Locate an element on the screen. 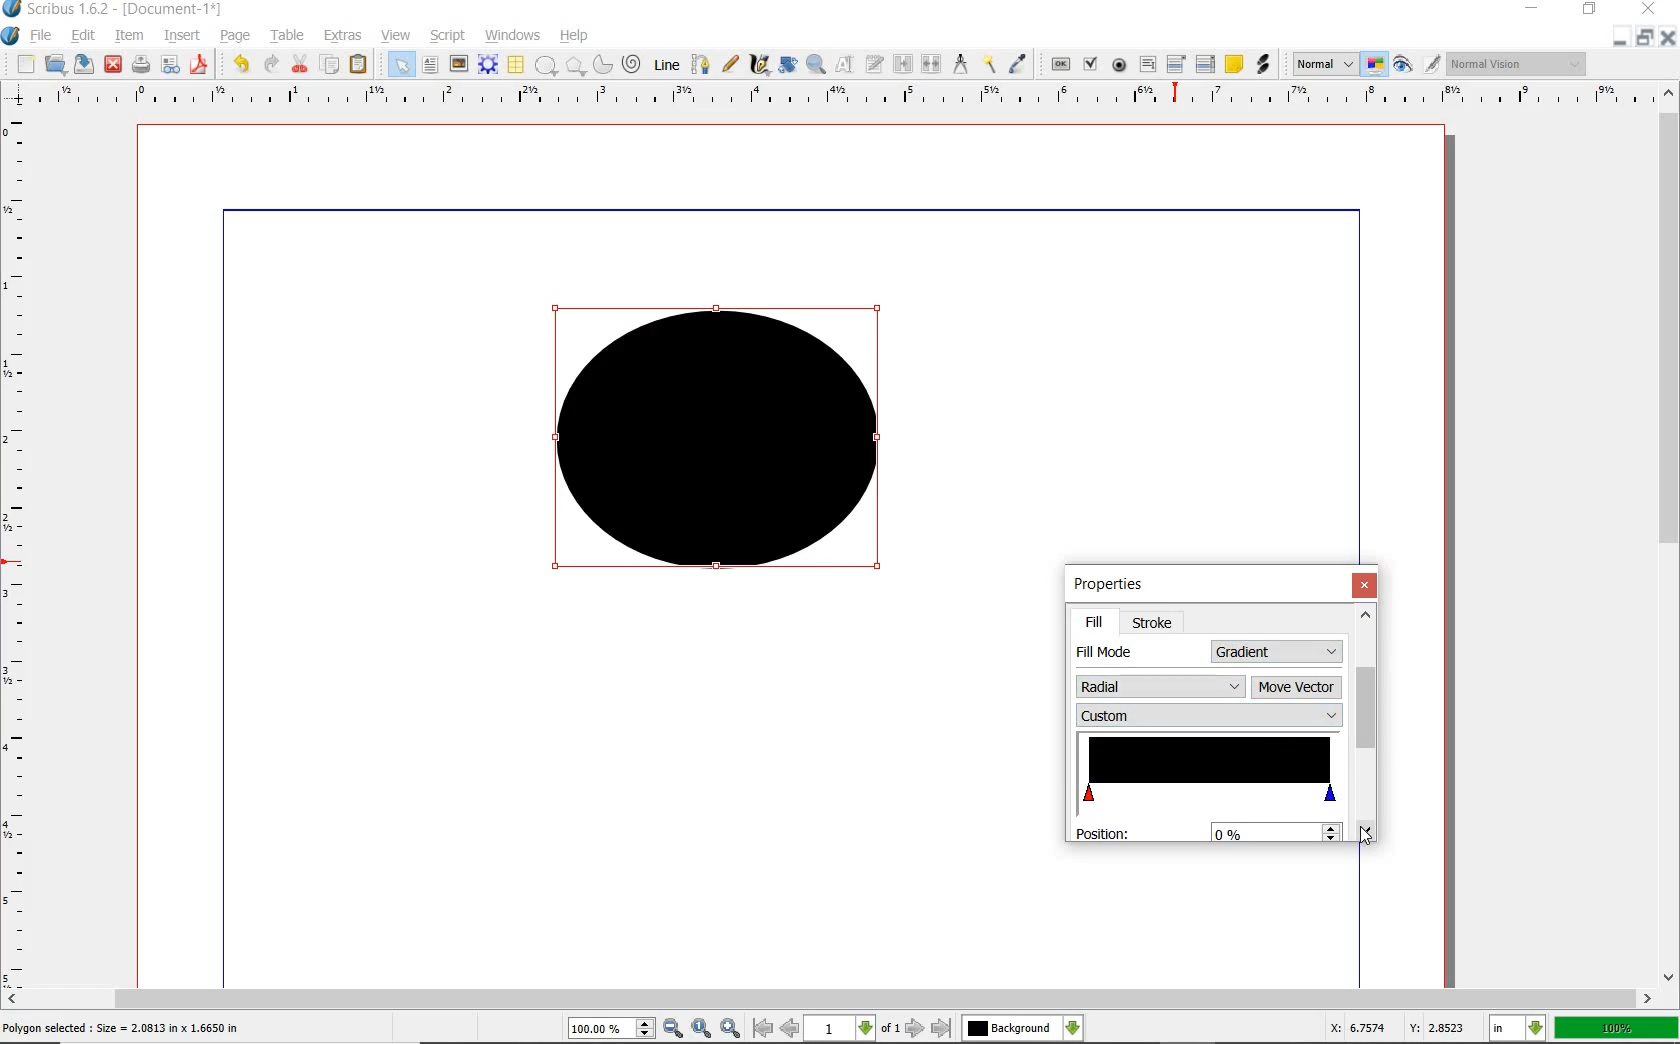 This screenshot has width=1680, height=1044. stroke is located at coordinates (1154, 623).